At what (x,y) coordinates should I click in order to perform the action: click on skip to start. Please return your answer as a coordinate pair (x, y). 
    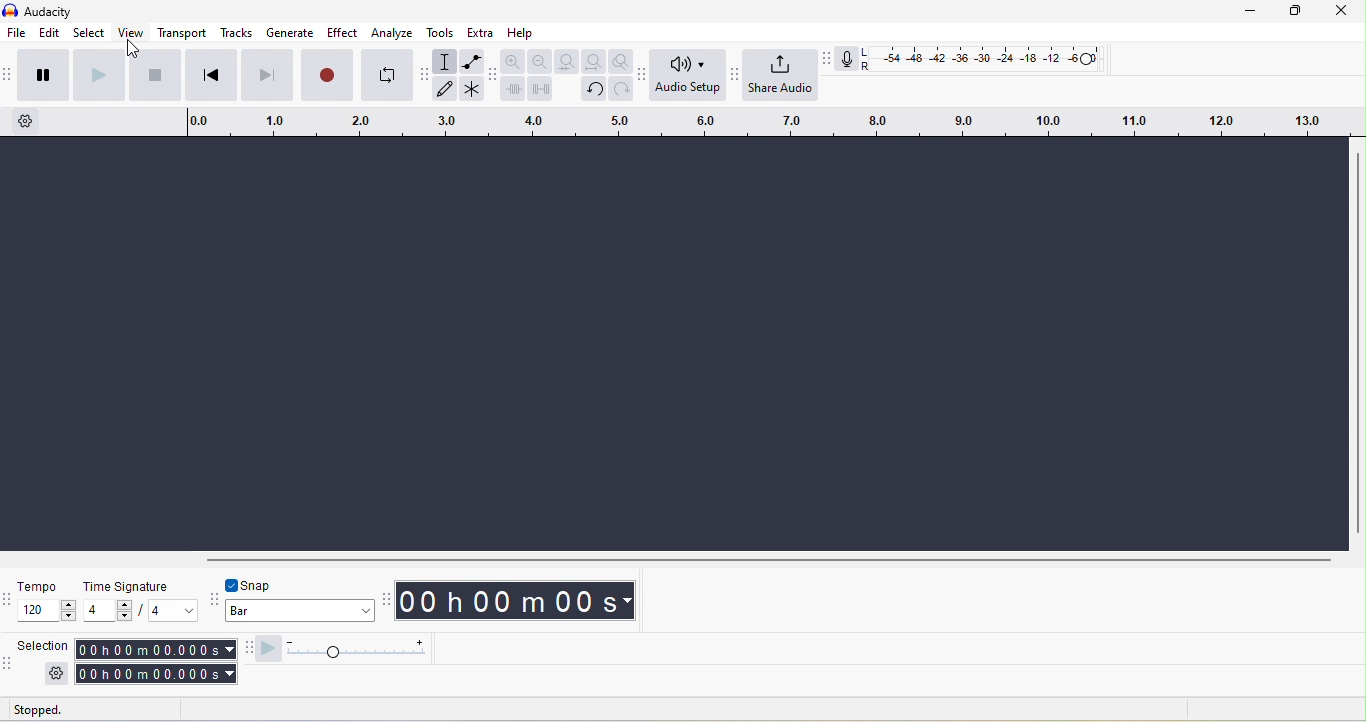
    Looking at the image, I should click on (212, 75).